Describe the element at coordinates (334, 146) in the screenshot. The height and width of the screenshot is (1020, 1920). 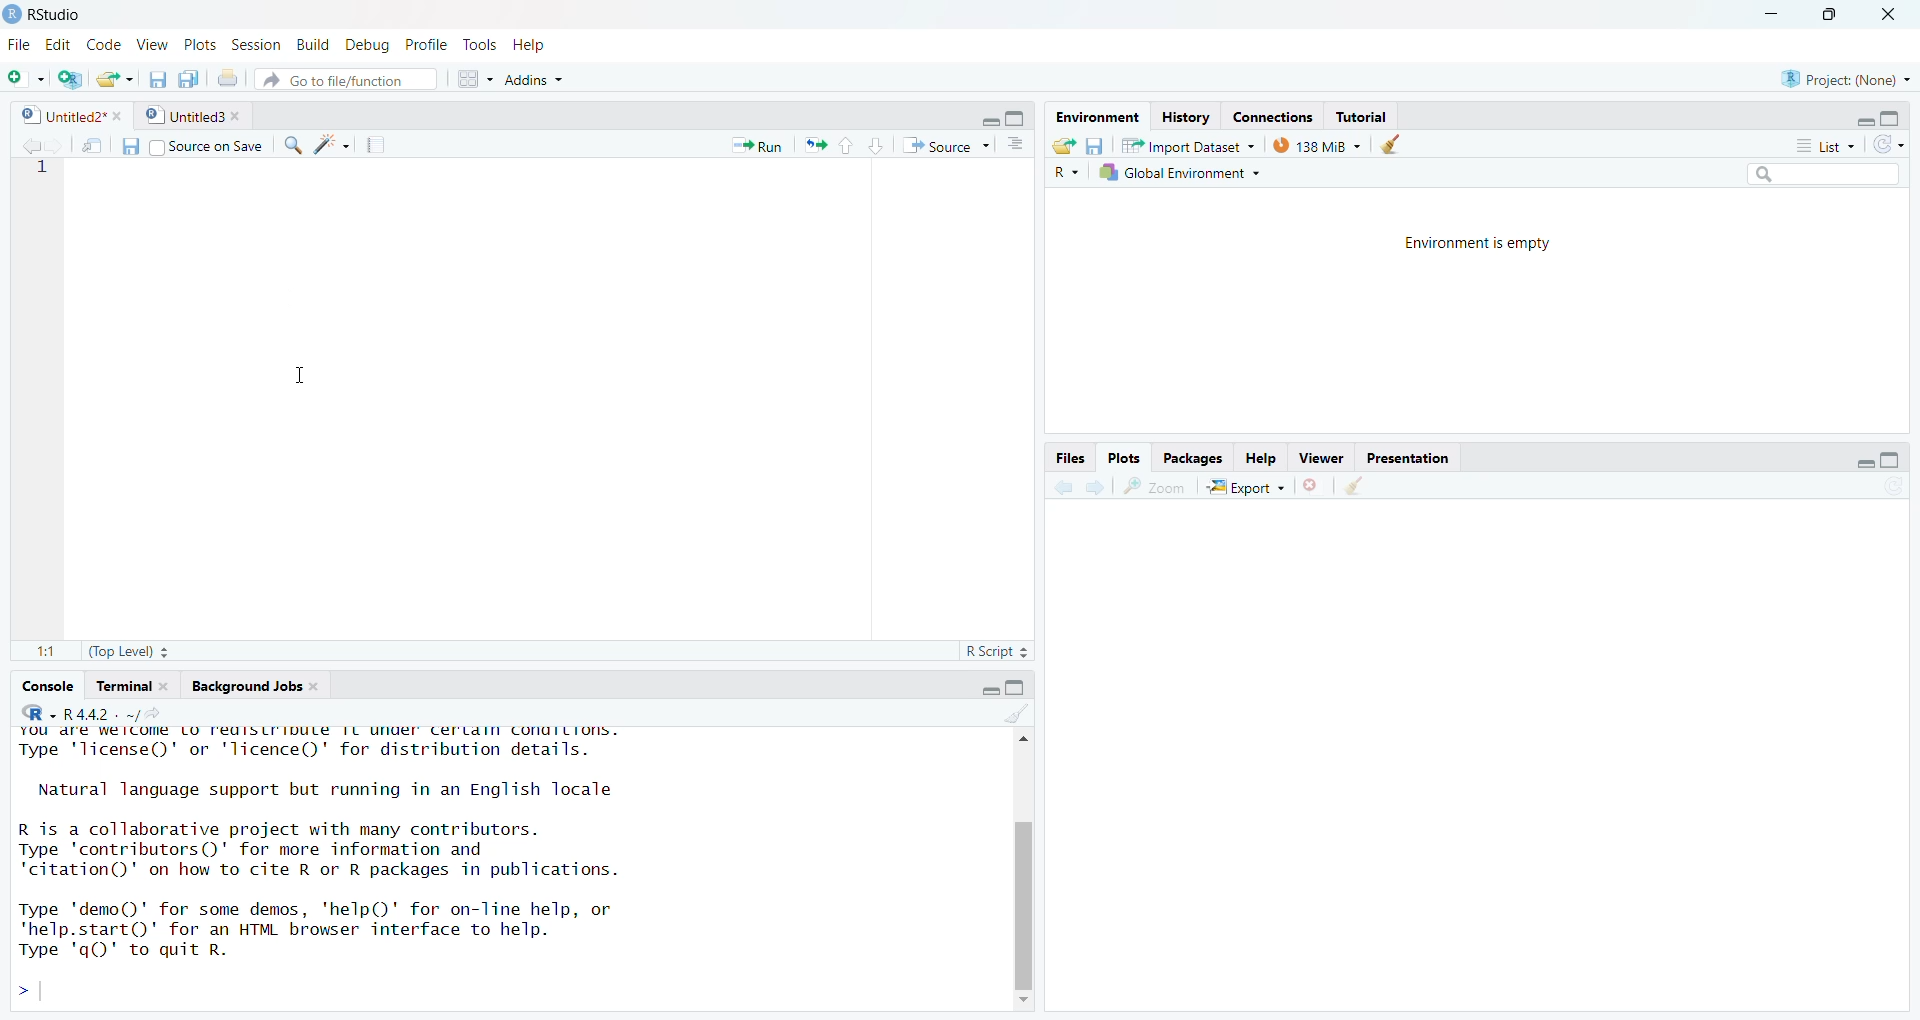
I see `code tools` at that location.